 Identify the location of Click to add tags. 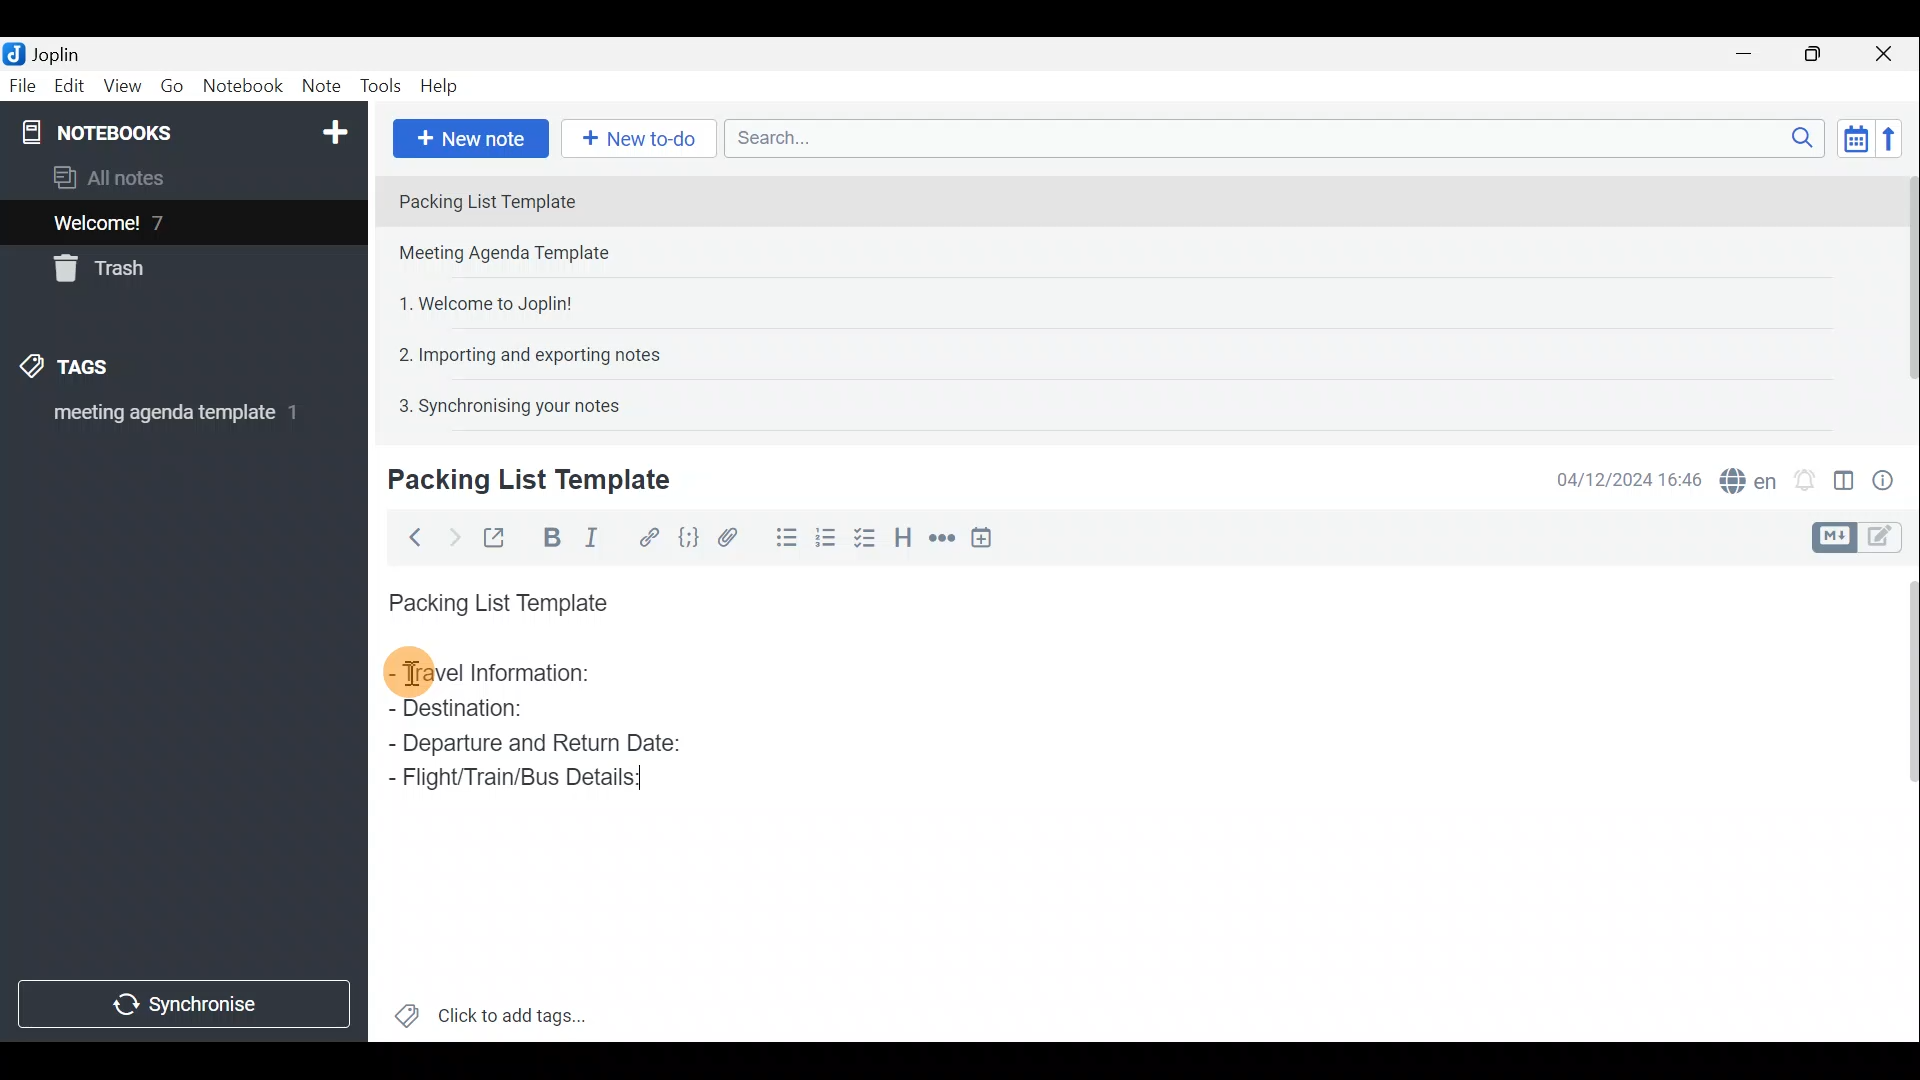
(491, 1010).